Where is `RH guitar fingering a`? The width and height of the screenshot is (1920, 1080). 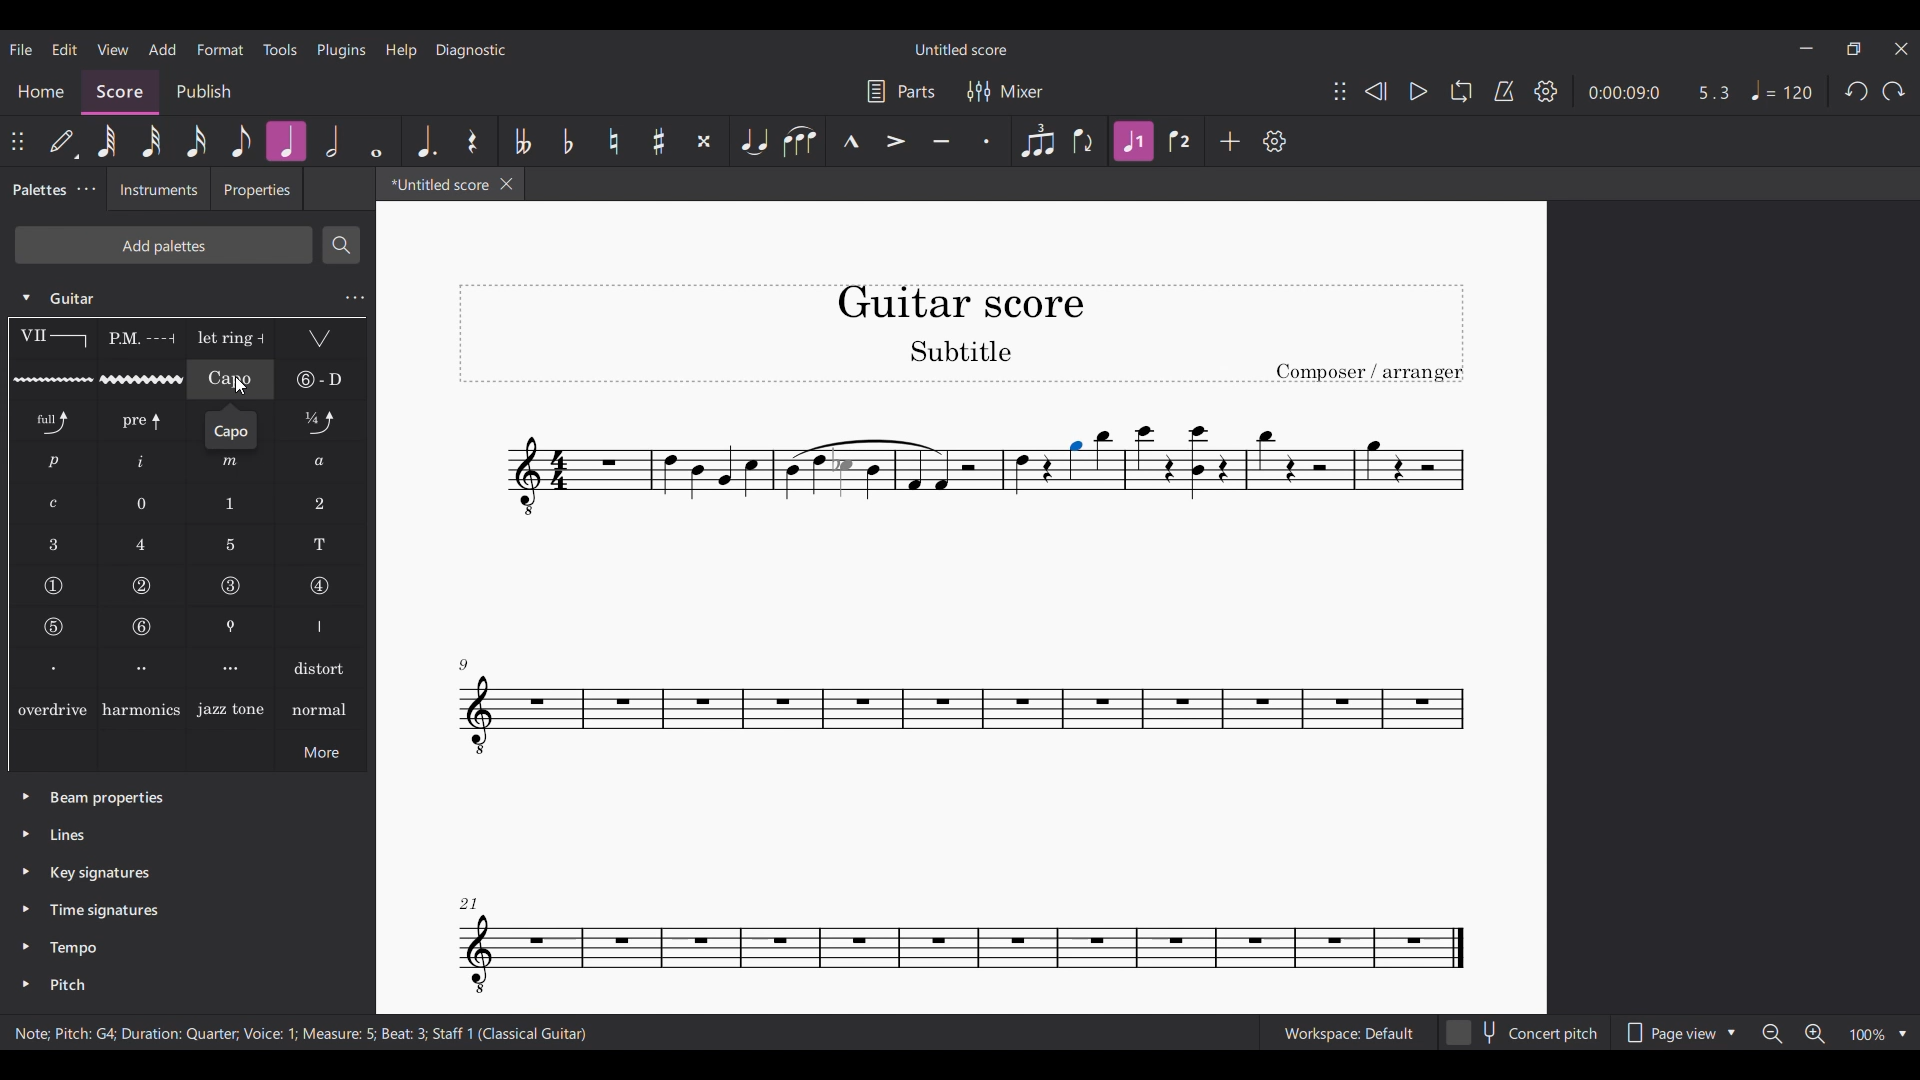
RH guitar fingering a is located at coordinates (321, 462).